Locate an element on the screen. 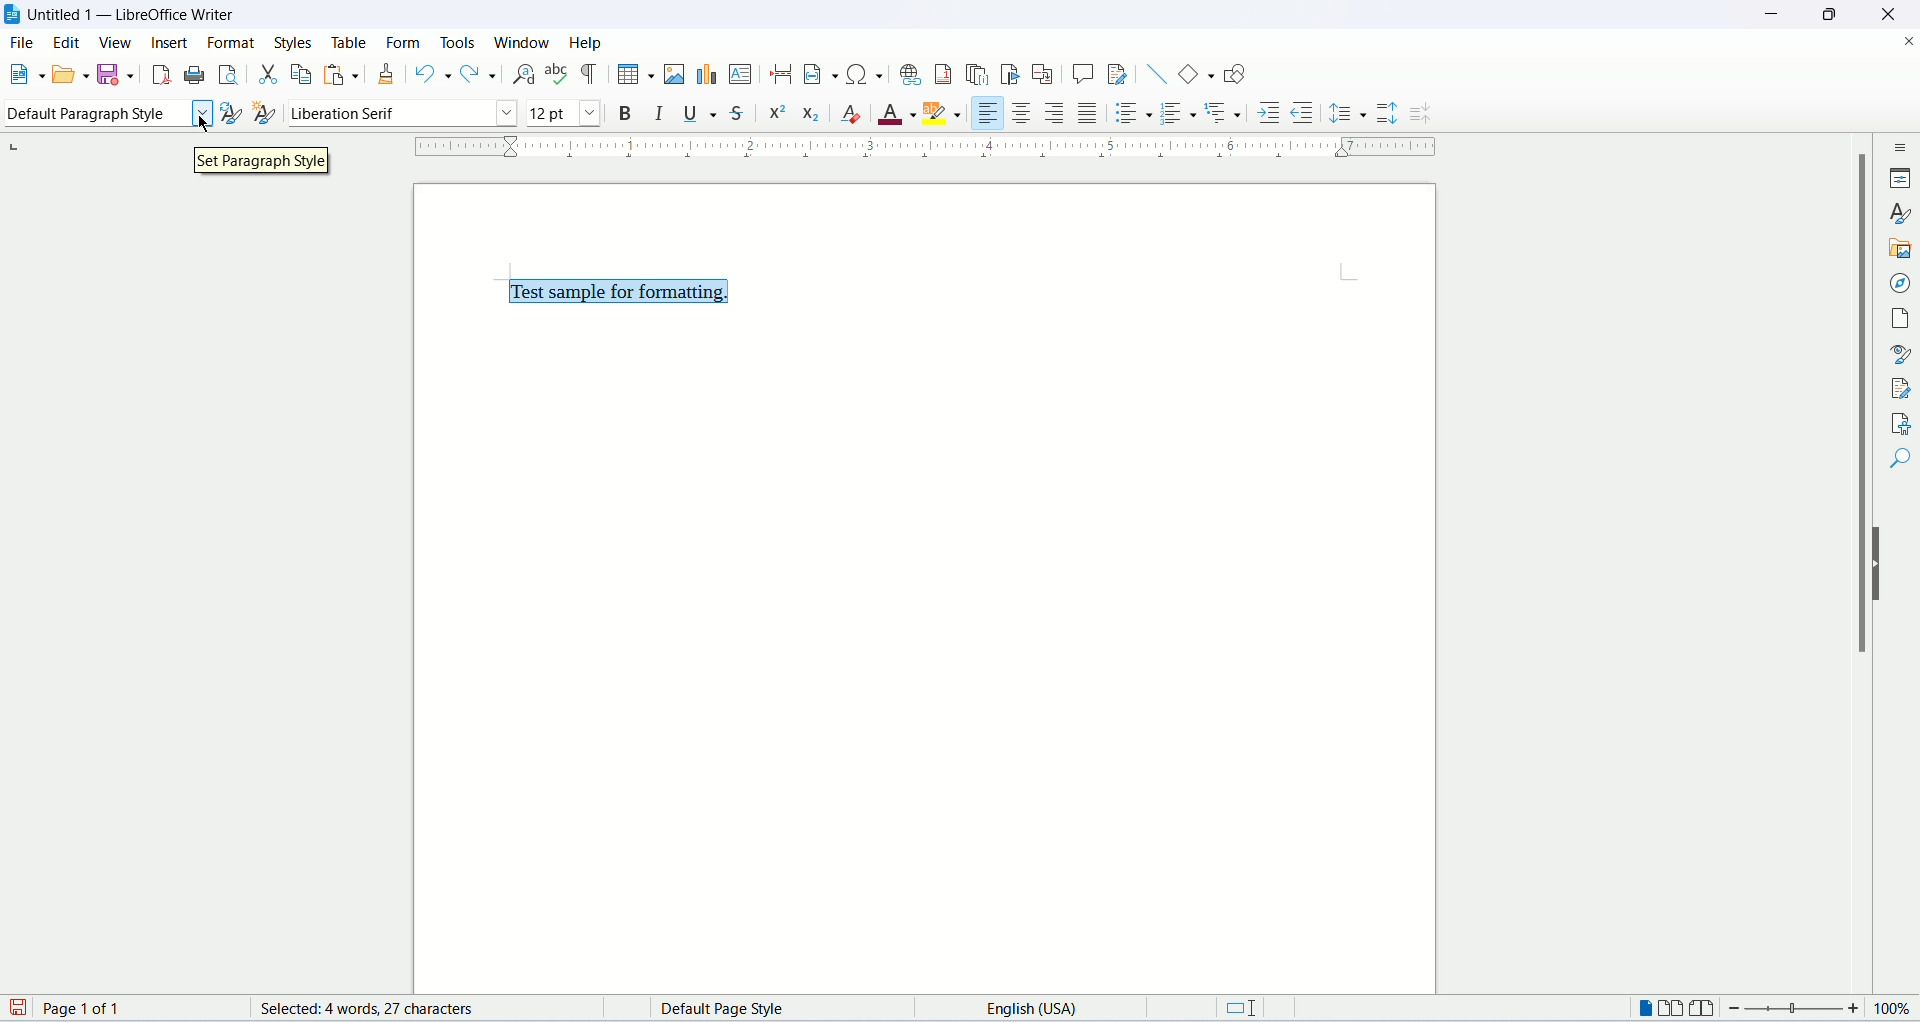 Image resolution: width=1920 pixels, height=1022 pixels. unordered list is located at coordinates (1132, 112).